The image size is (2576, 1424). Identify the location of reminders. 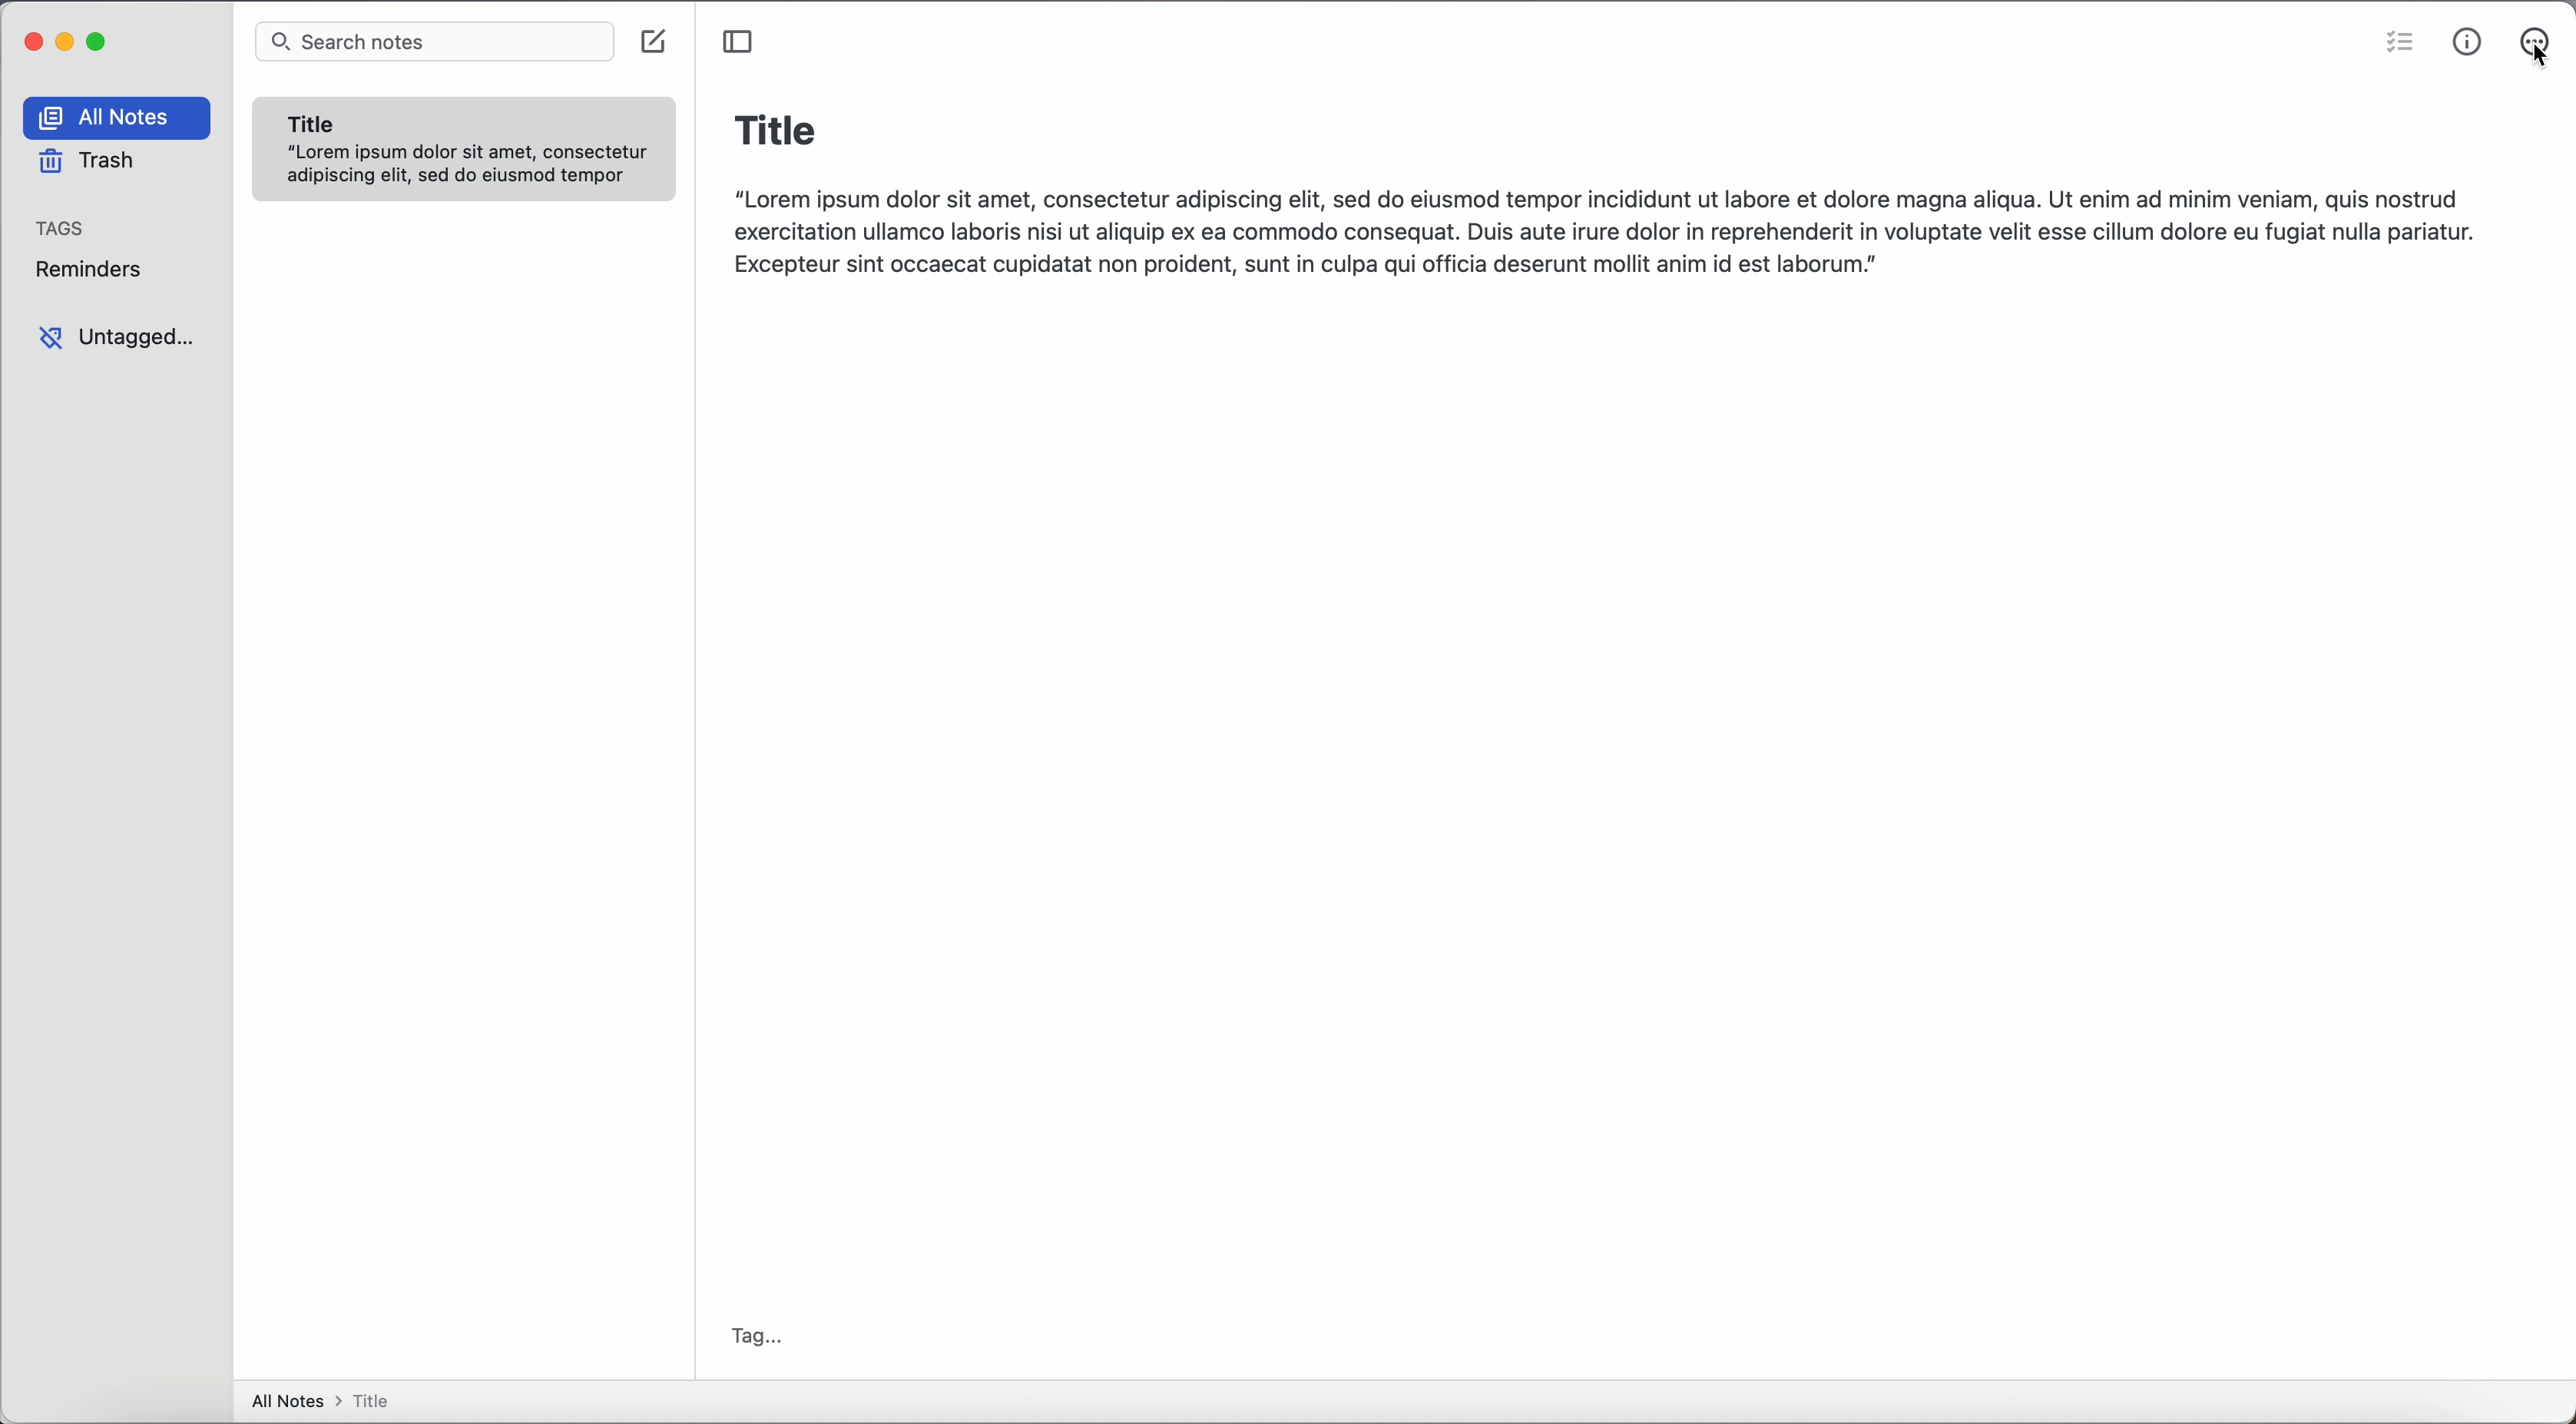
(96, 269).